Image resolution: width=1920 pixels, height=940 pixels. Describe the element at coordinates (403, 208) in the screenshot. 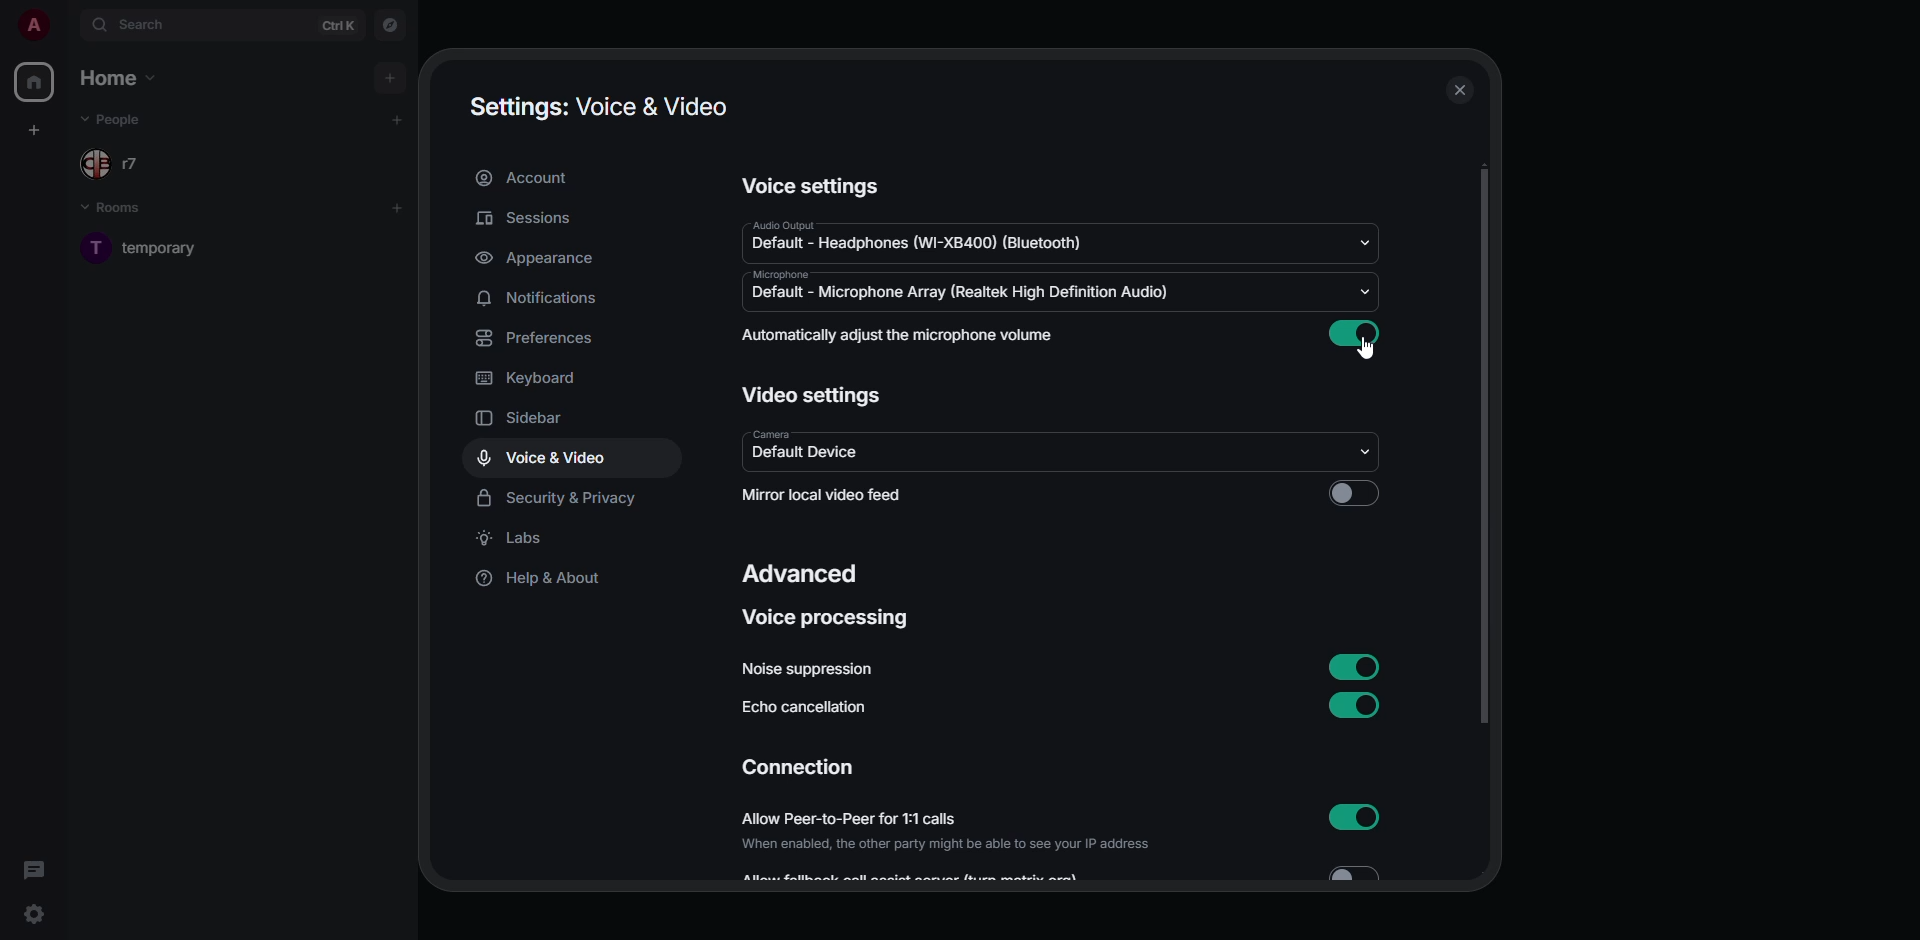

I see `add` at that location.